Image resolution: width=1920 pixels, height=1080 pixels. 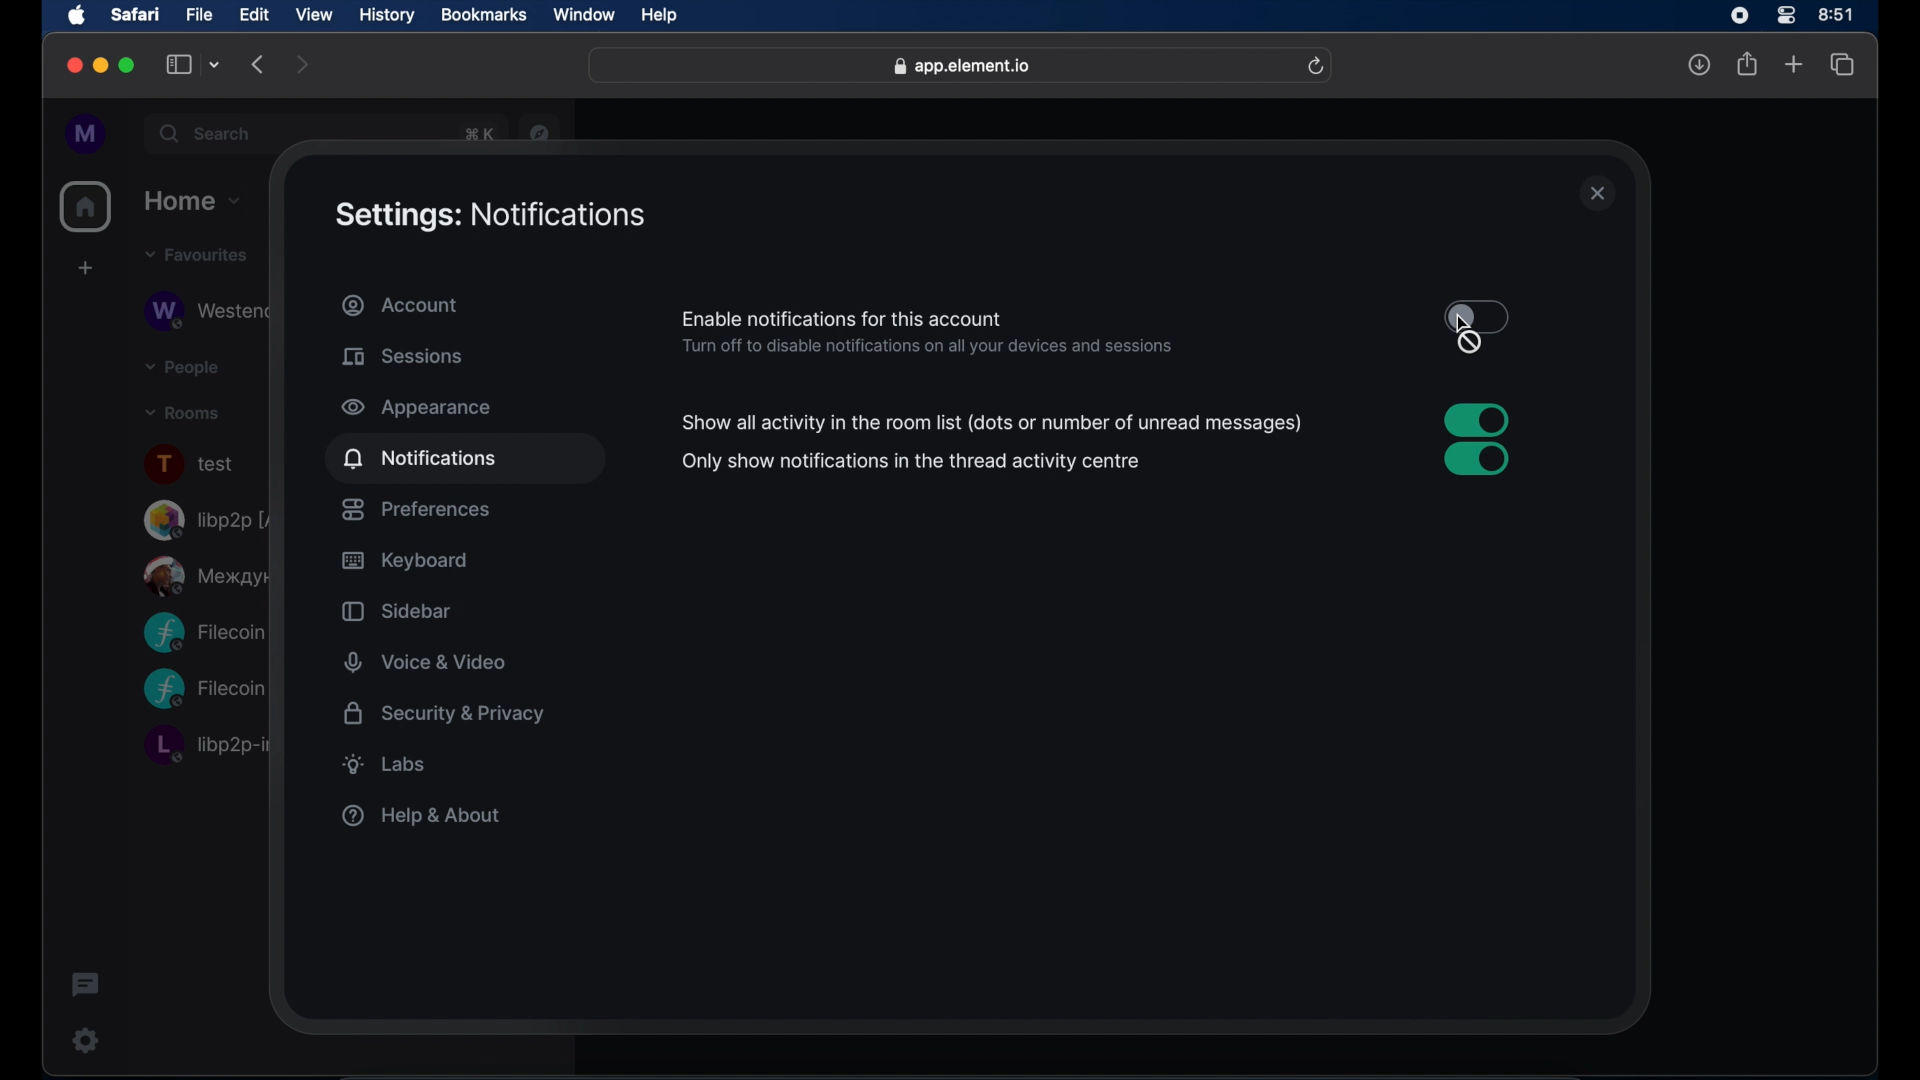 What do you see at coordinates (416, 817) in the screenshot?
I see `help & about` at bounding box center [416, 817].